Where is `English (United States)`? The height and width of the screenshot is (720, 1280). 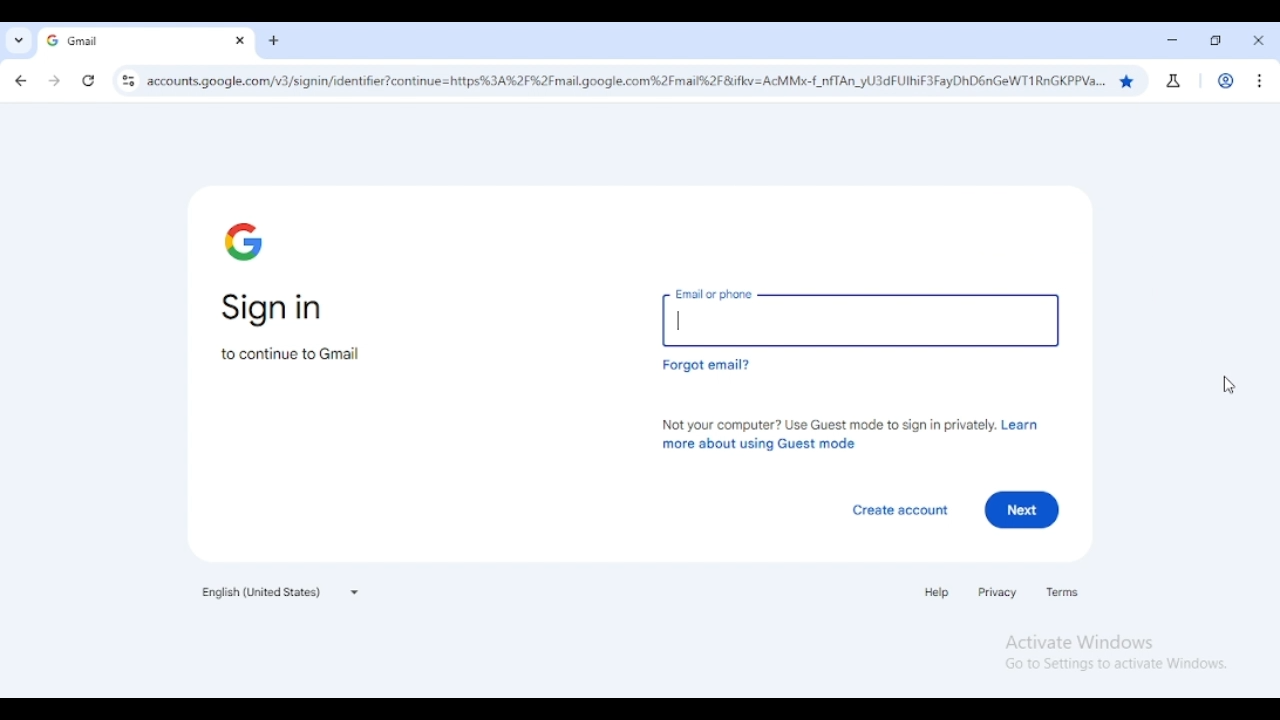
English (United States) is located at coordinates (279, 591).